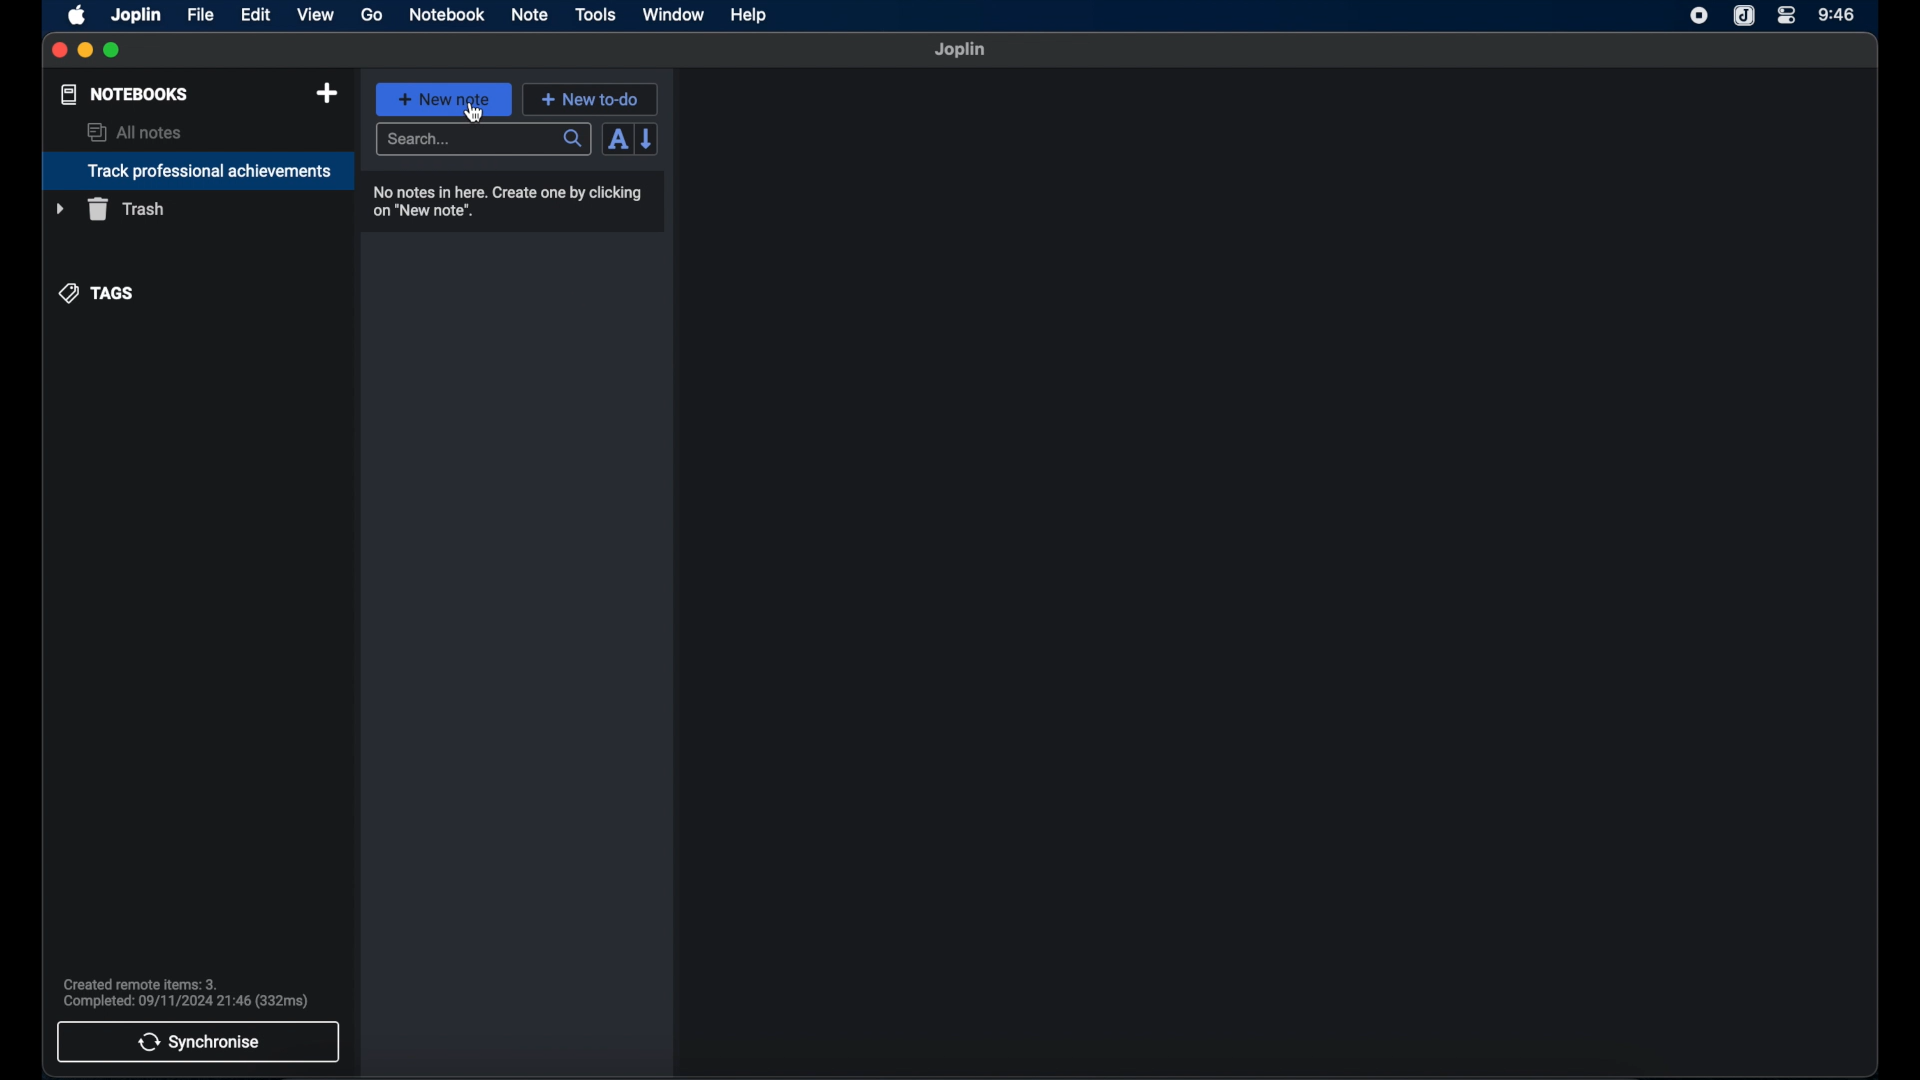  What do you see at coordinates (447, 15) in the screenshot?
I see `notebook` at bounding box center [447, 15].